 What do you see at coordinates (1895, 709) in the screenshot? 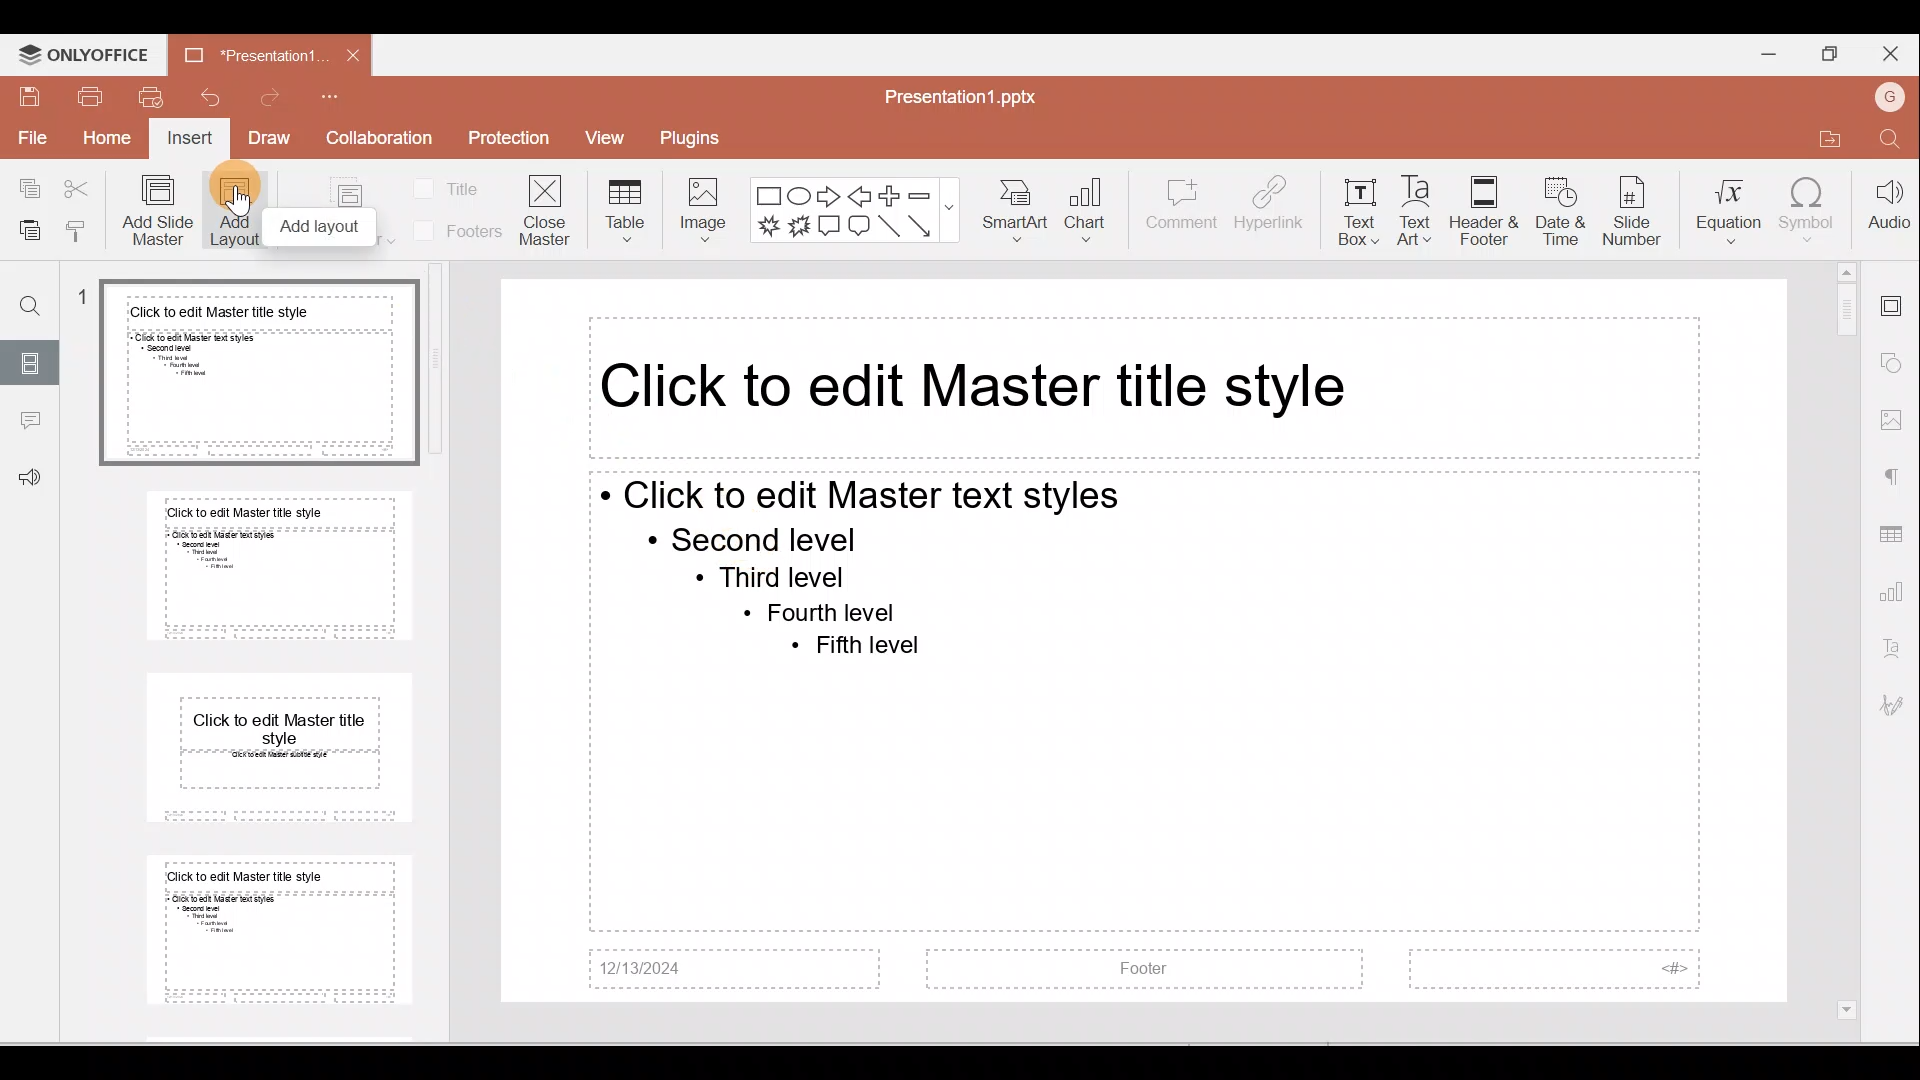
I see `Signature settings` at bounding box center [1895, 709].